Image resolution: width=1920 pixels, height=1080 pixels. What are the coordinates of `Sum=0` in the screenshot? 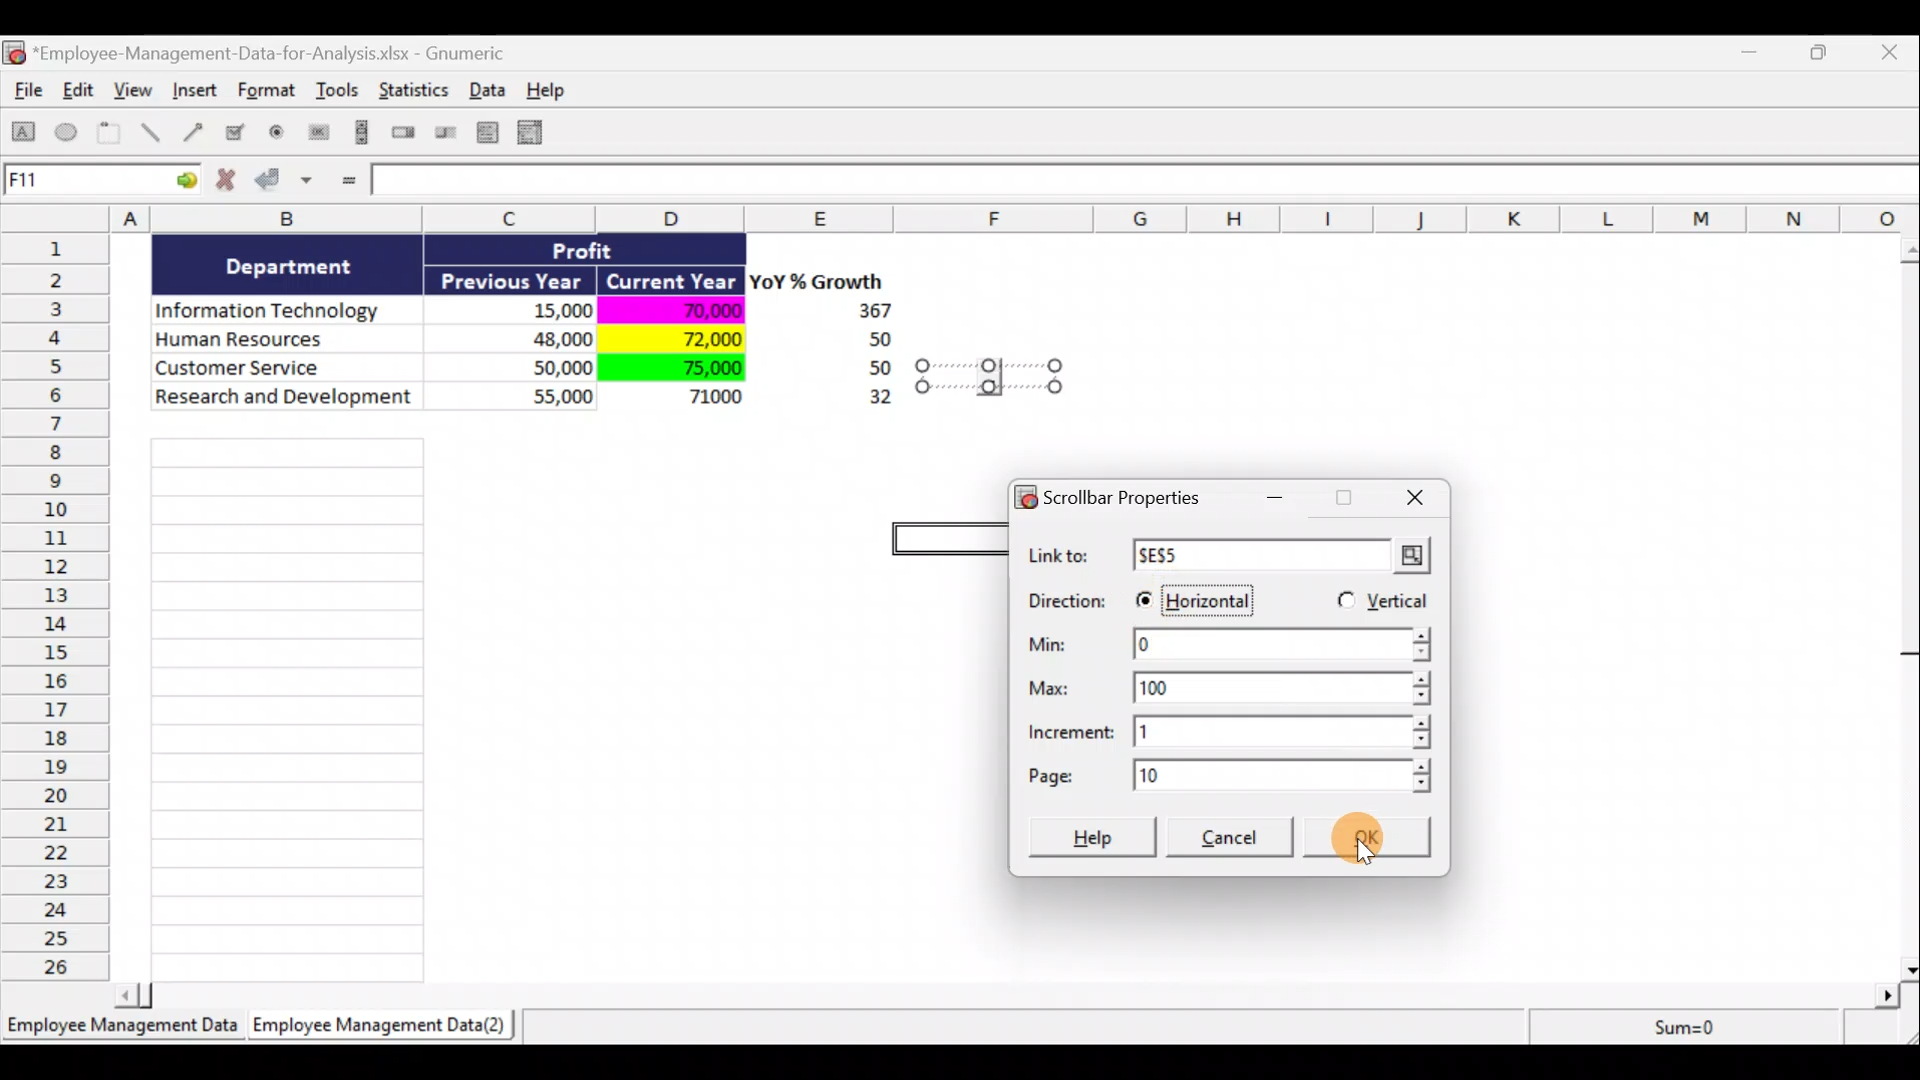 It's located at (1681, 1027).